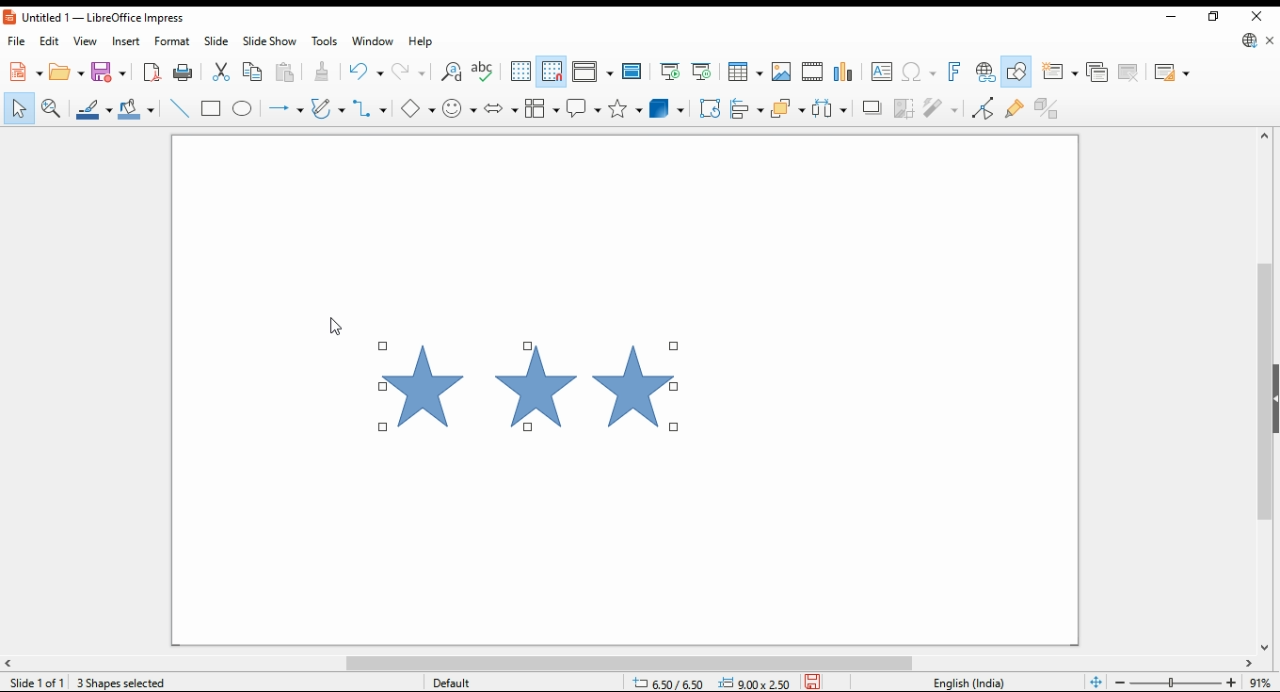 The height and width of the screenshot is (692, 1280). Describe the element at coordinates (1176, 681) in the screenshot. I see `zoom in/zoom out slider` at that location.